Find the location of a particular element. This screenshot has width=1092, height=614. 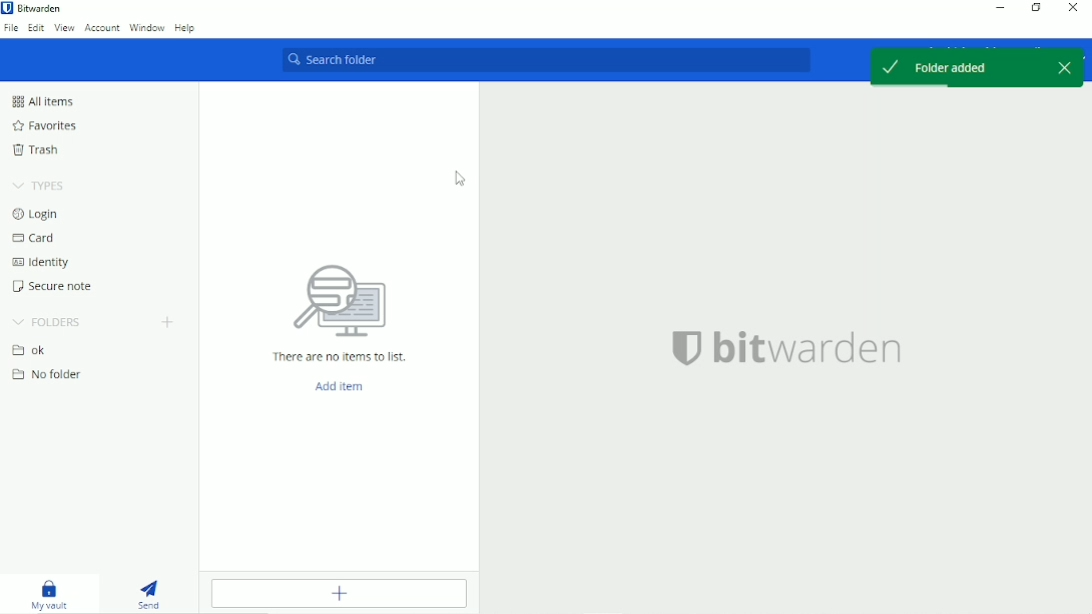

Minimize is located at coordinates (999, 8).